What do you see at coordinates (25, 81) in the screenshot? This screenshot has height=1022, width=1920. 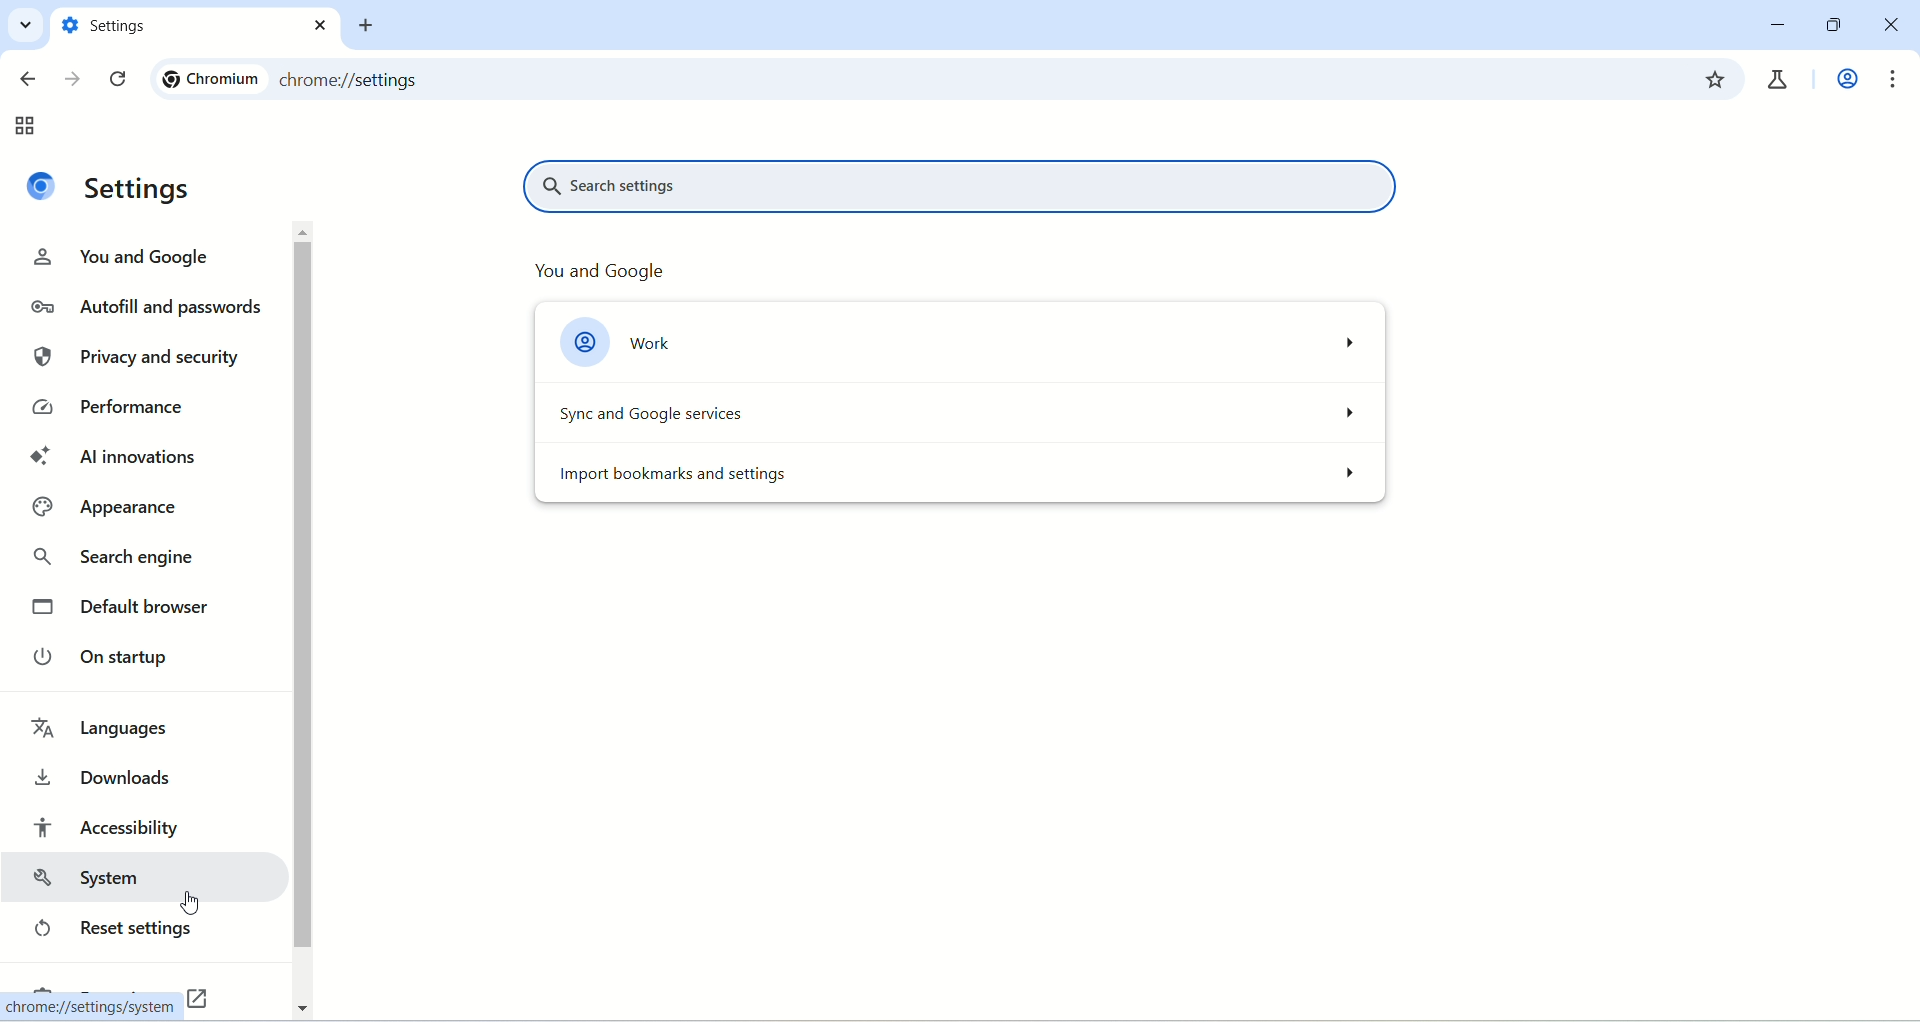 I see `go back` at bounding box center [25, 81].